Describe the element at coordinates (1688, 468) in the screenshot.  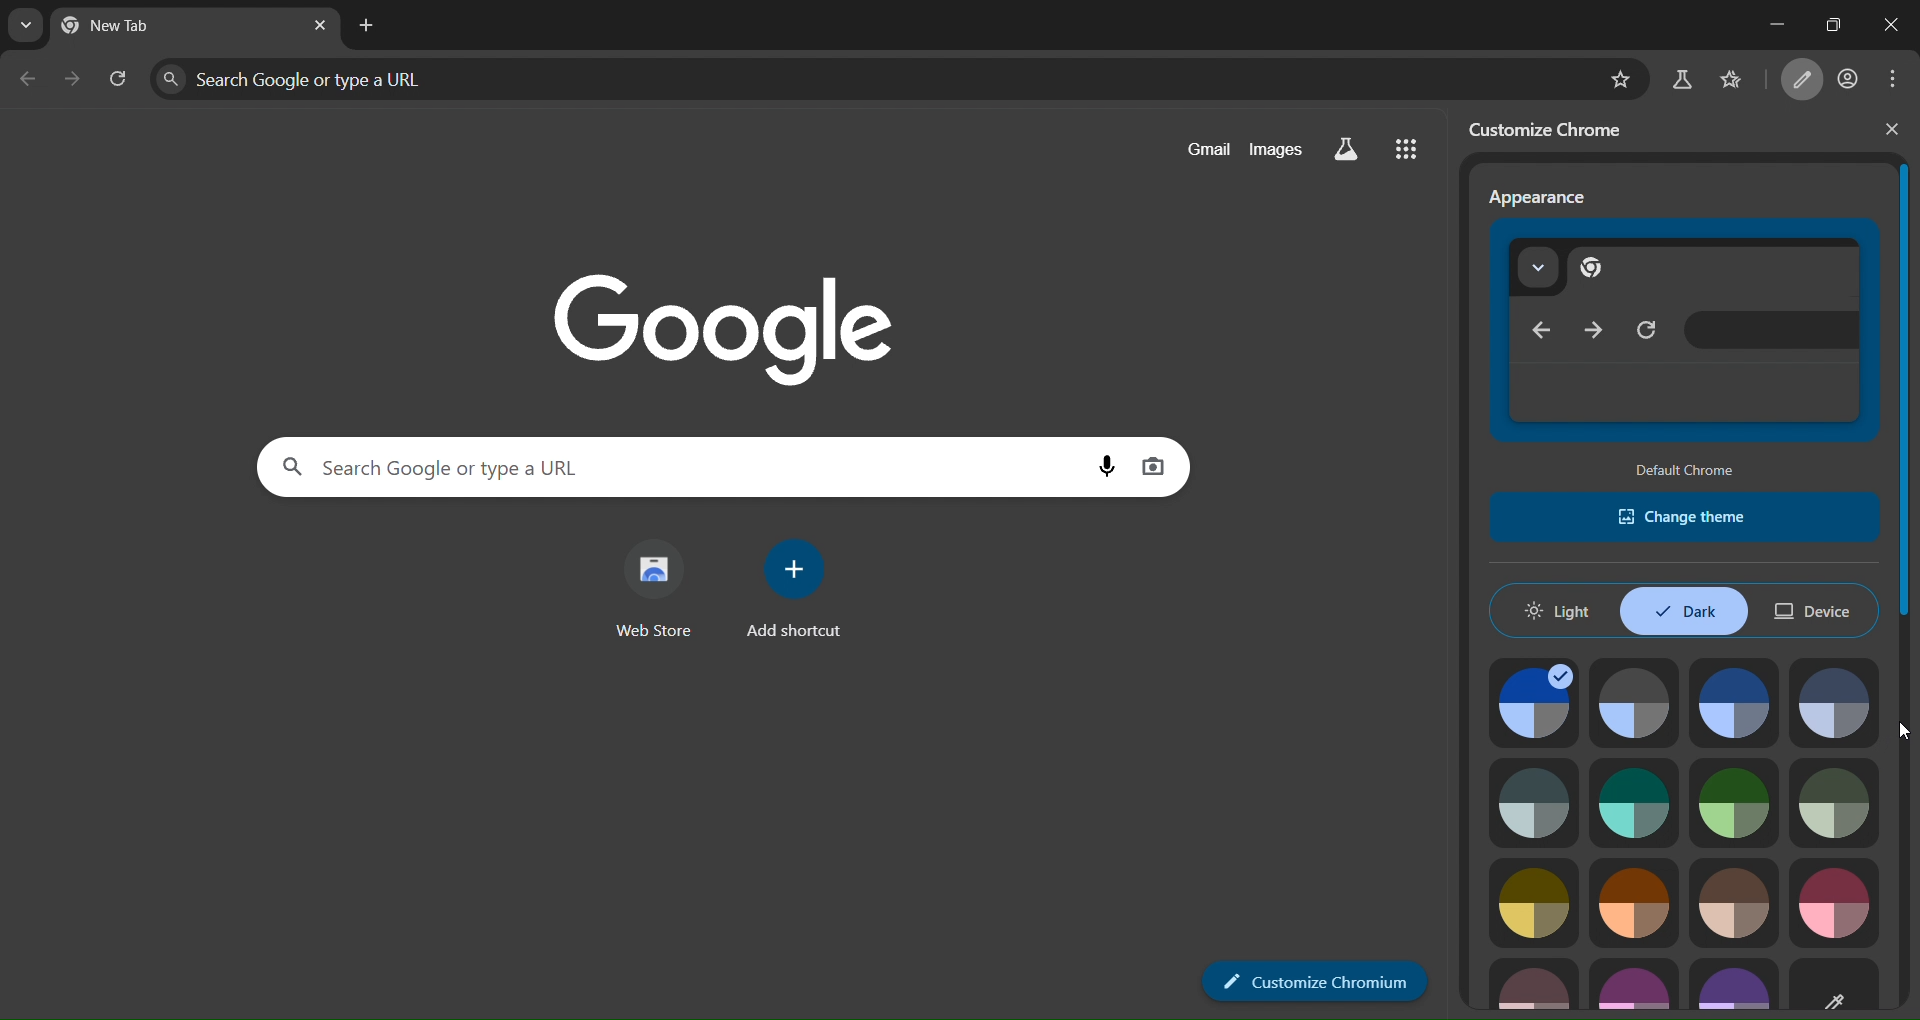
I see `default chrome` at that location.